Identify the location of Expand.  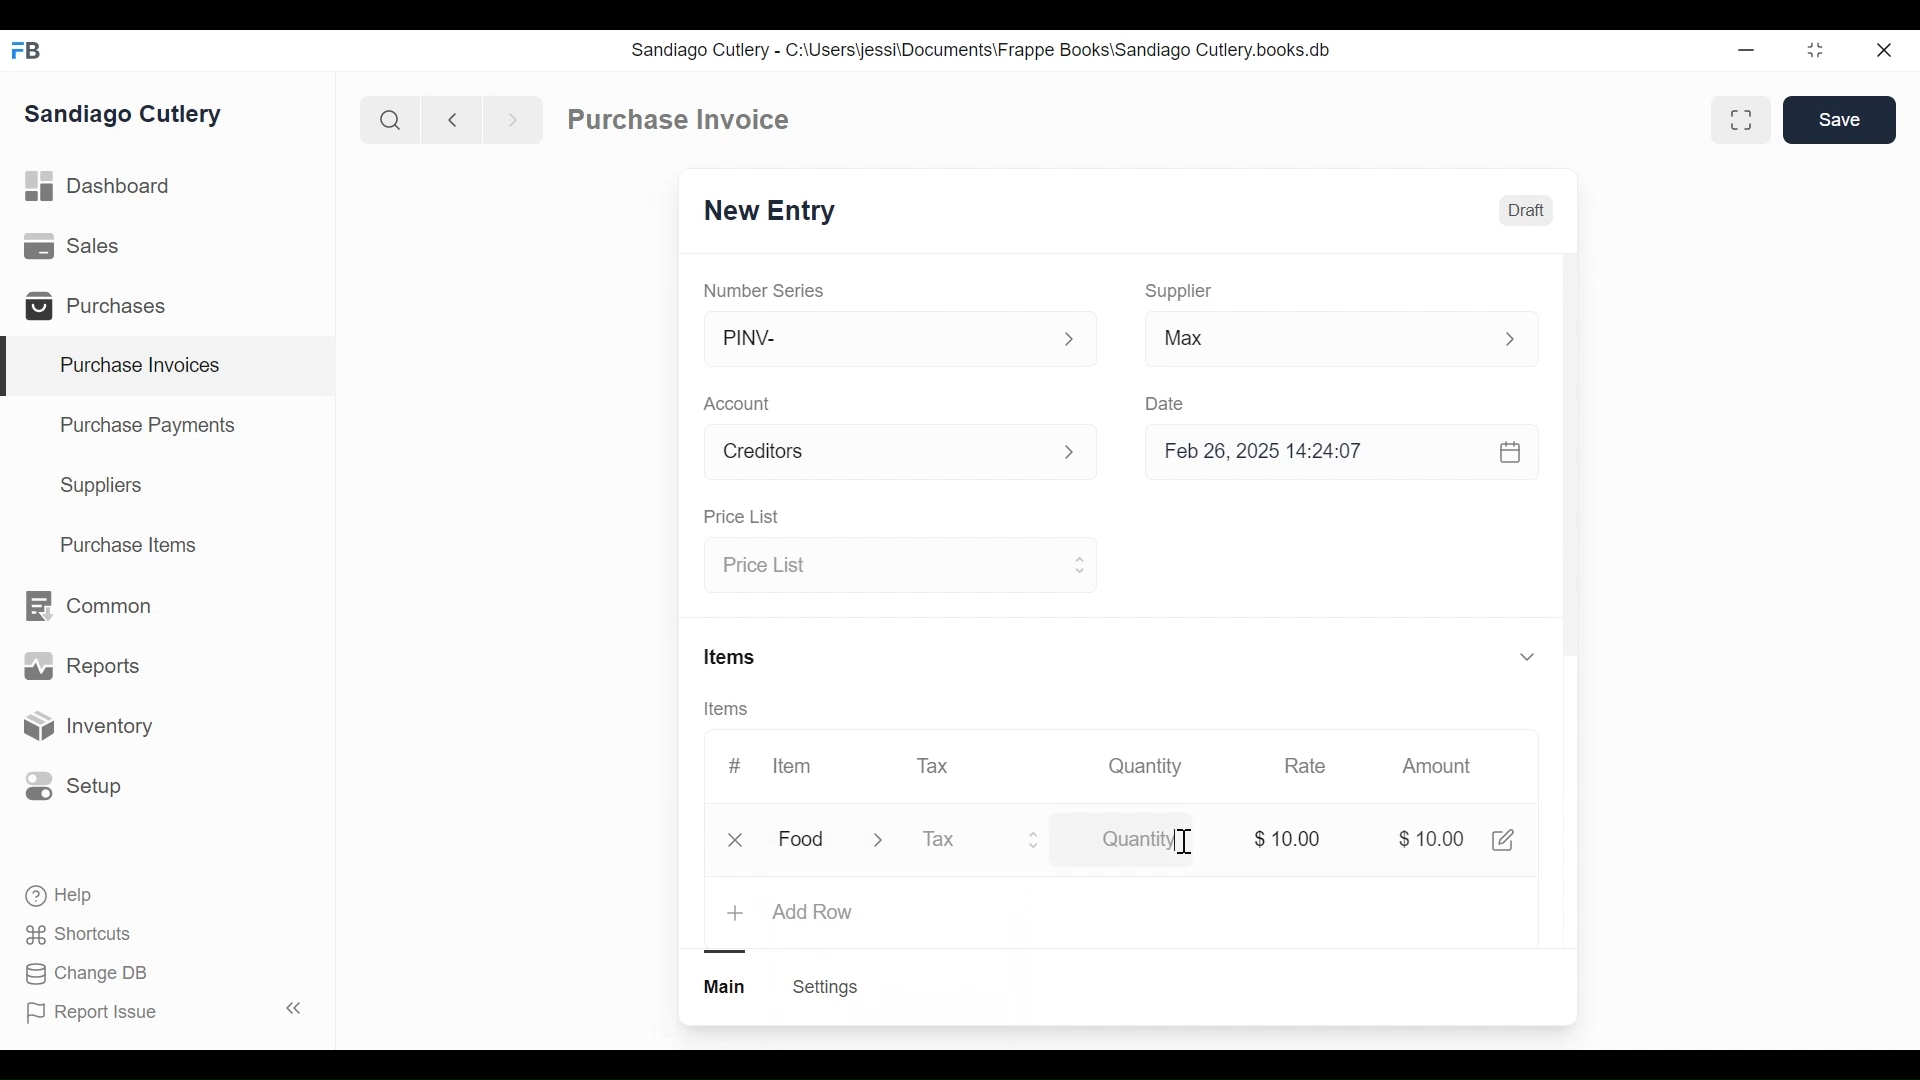
(1078, 563).